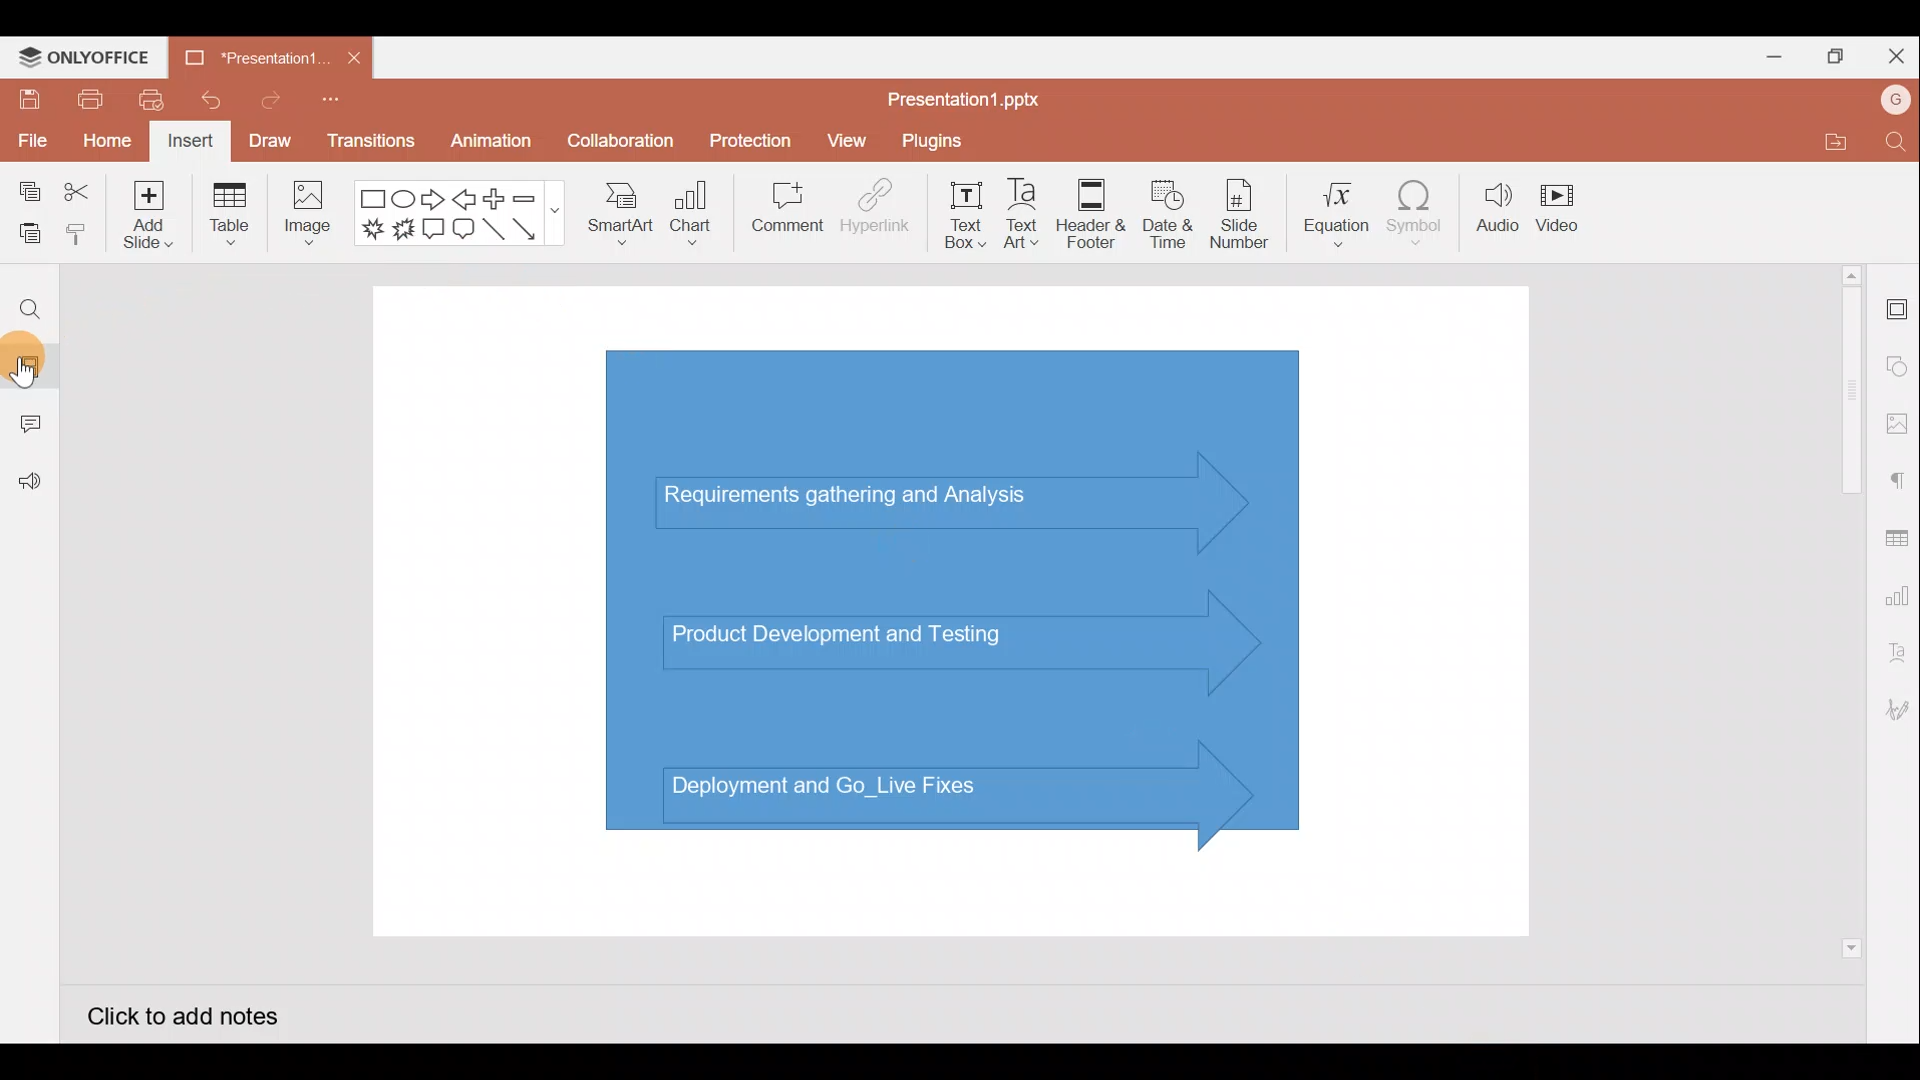 This screenshot has width=1920, height=1080. Describe the element at coordinates (463, 200) in the screenshot. I see `Left arrow` at that location.